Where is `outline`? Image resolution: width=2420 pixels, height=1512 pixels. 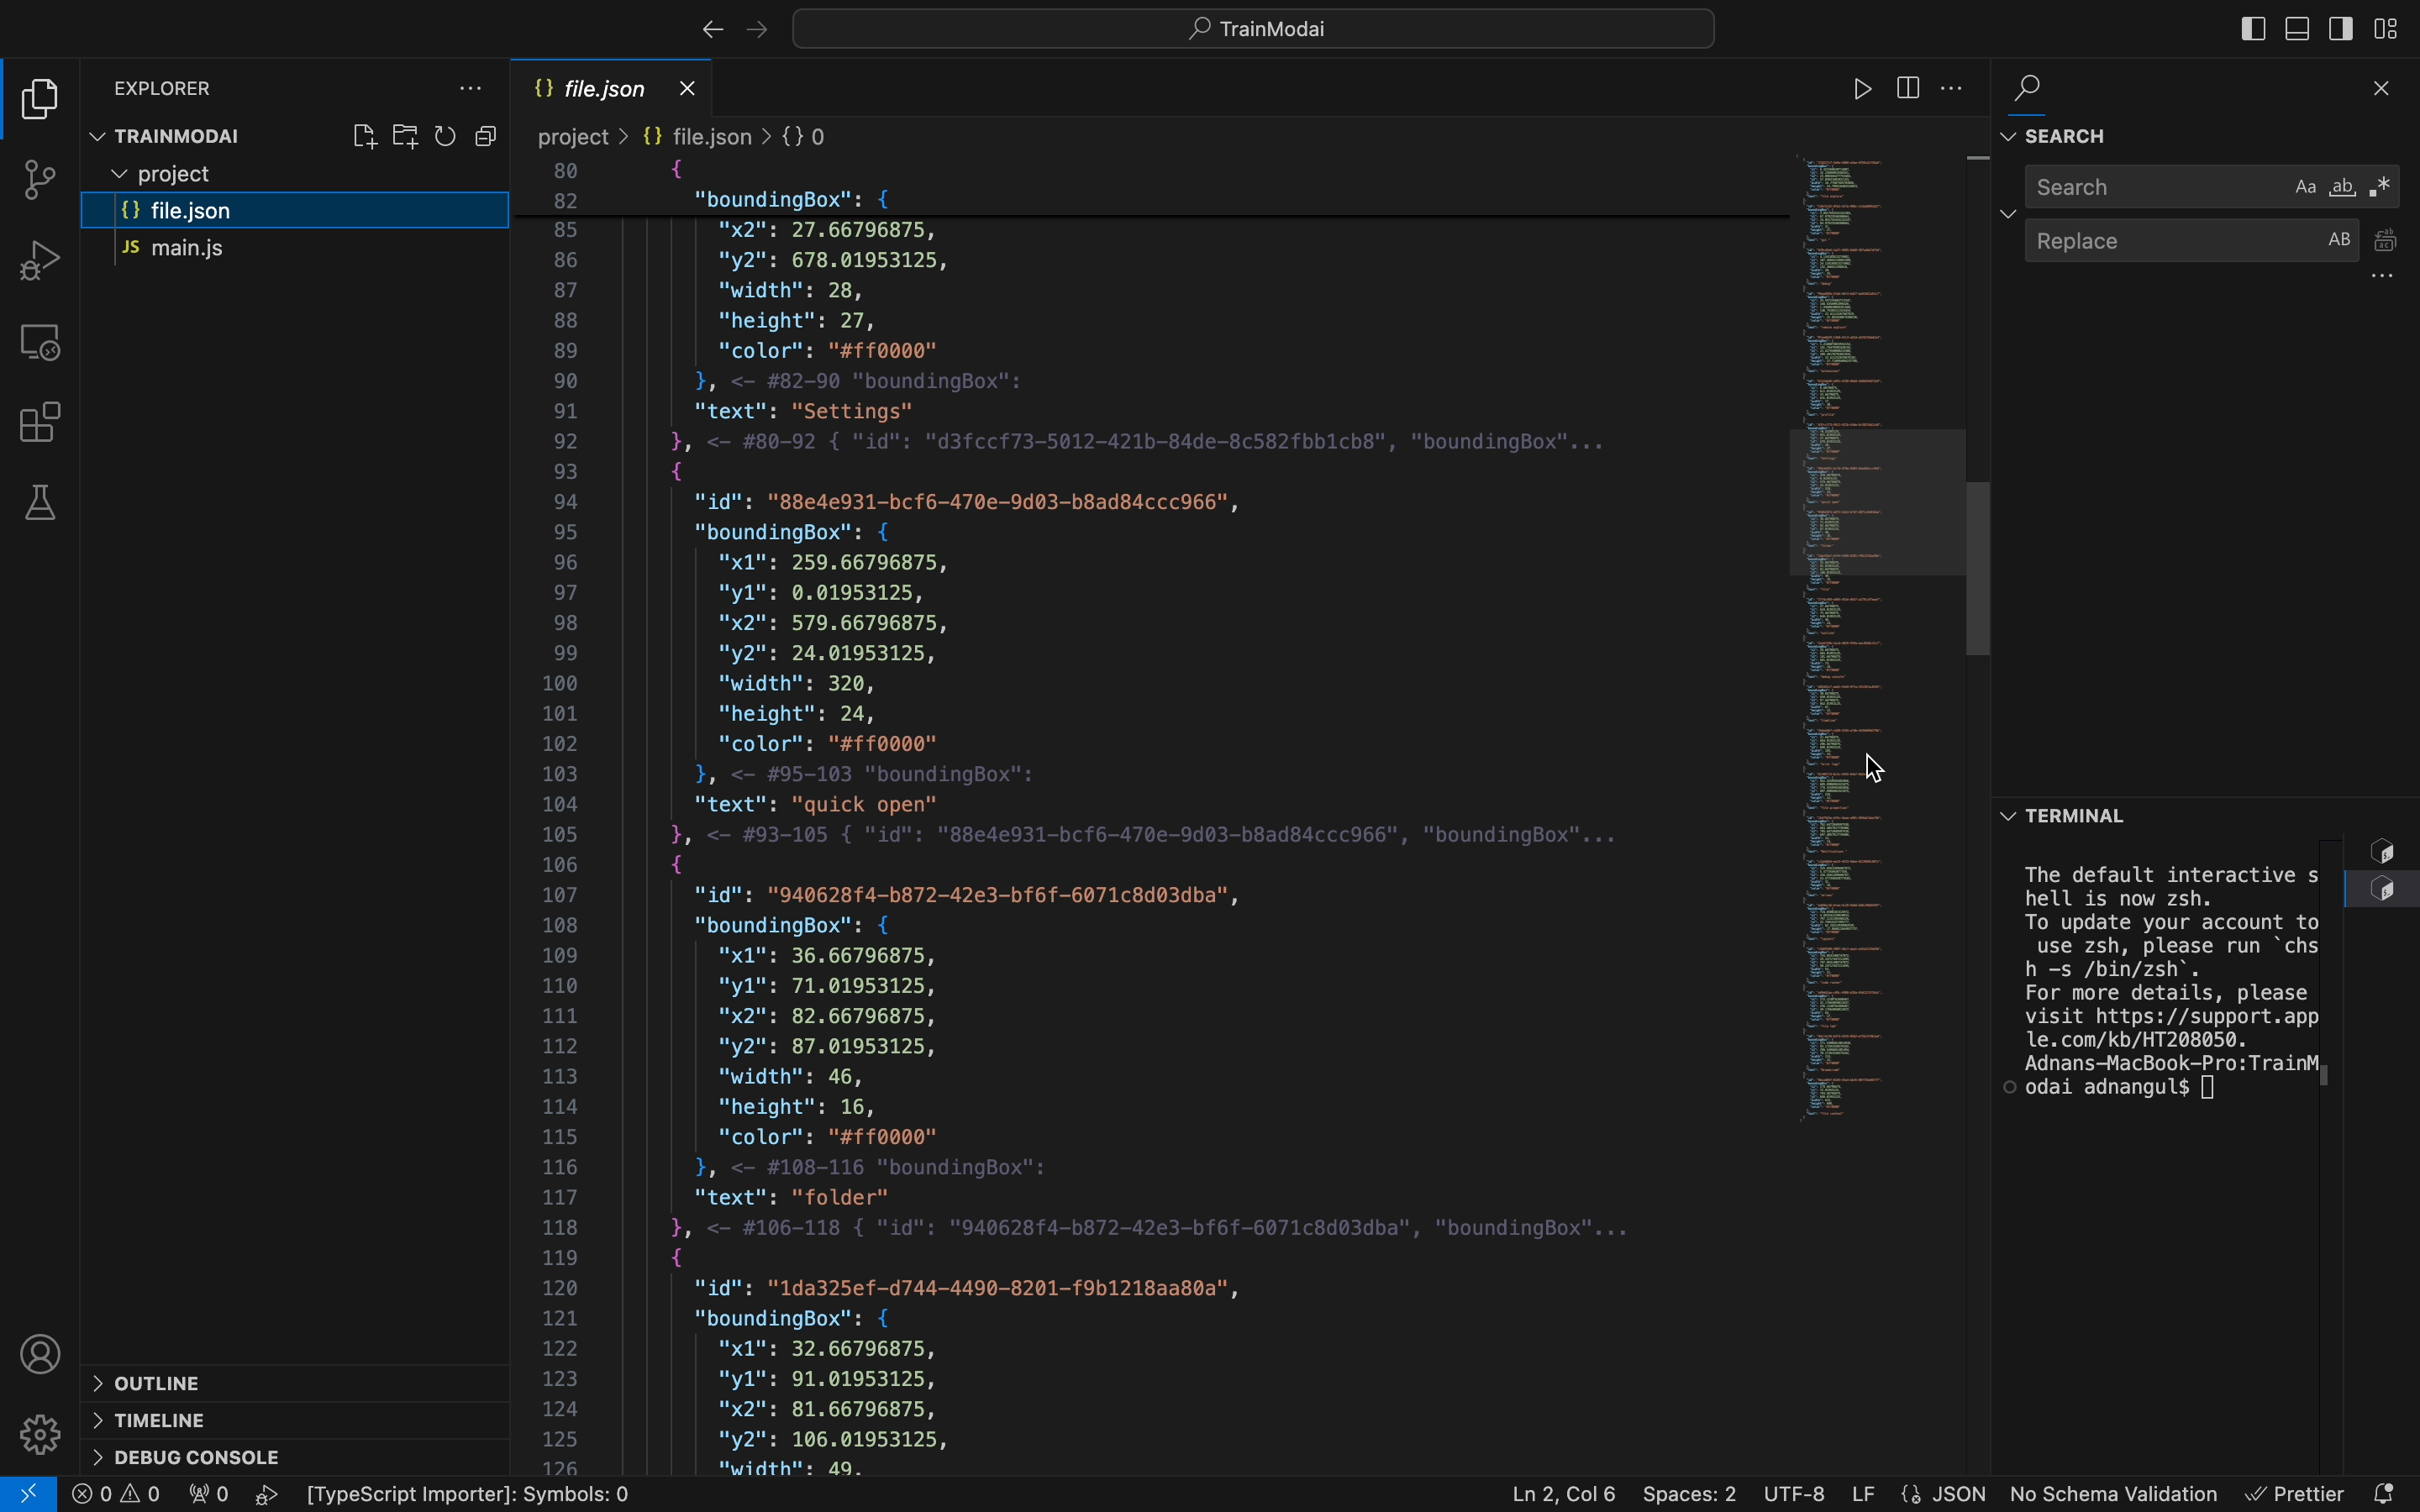
outline is located at coordinates (247, 1380).